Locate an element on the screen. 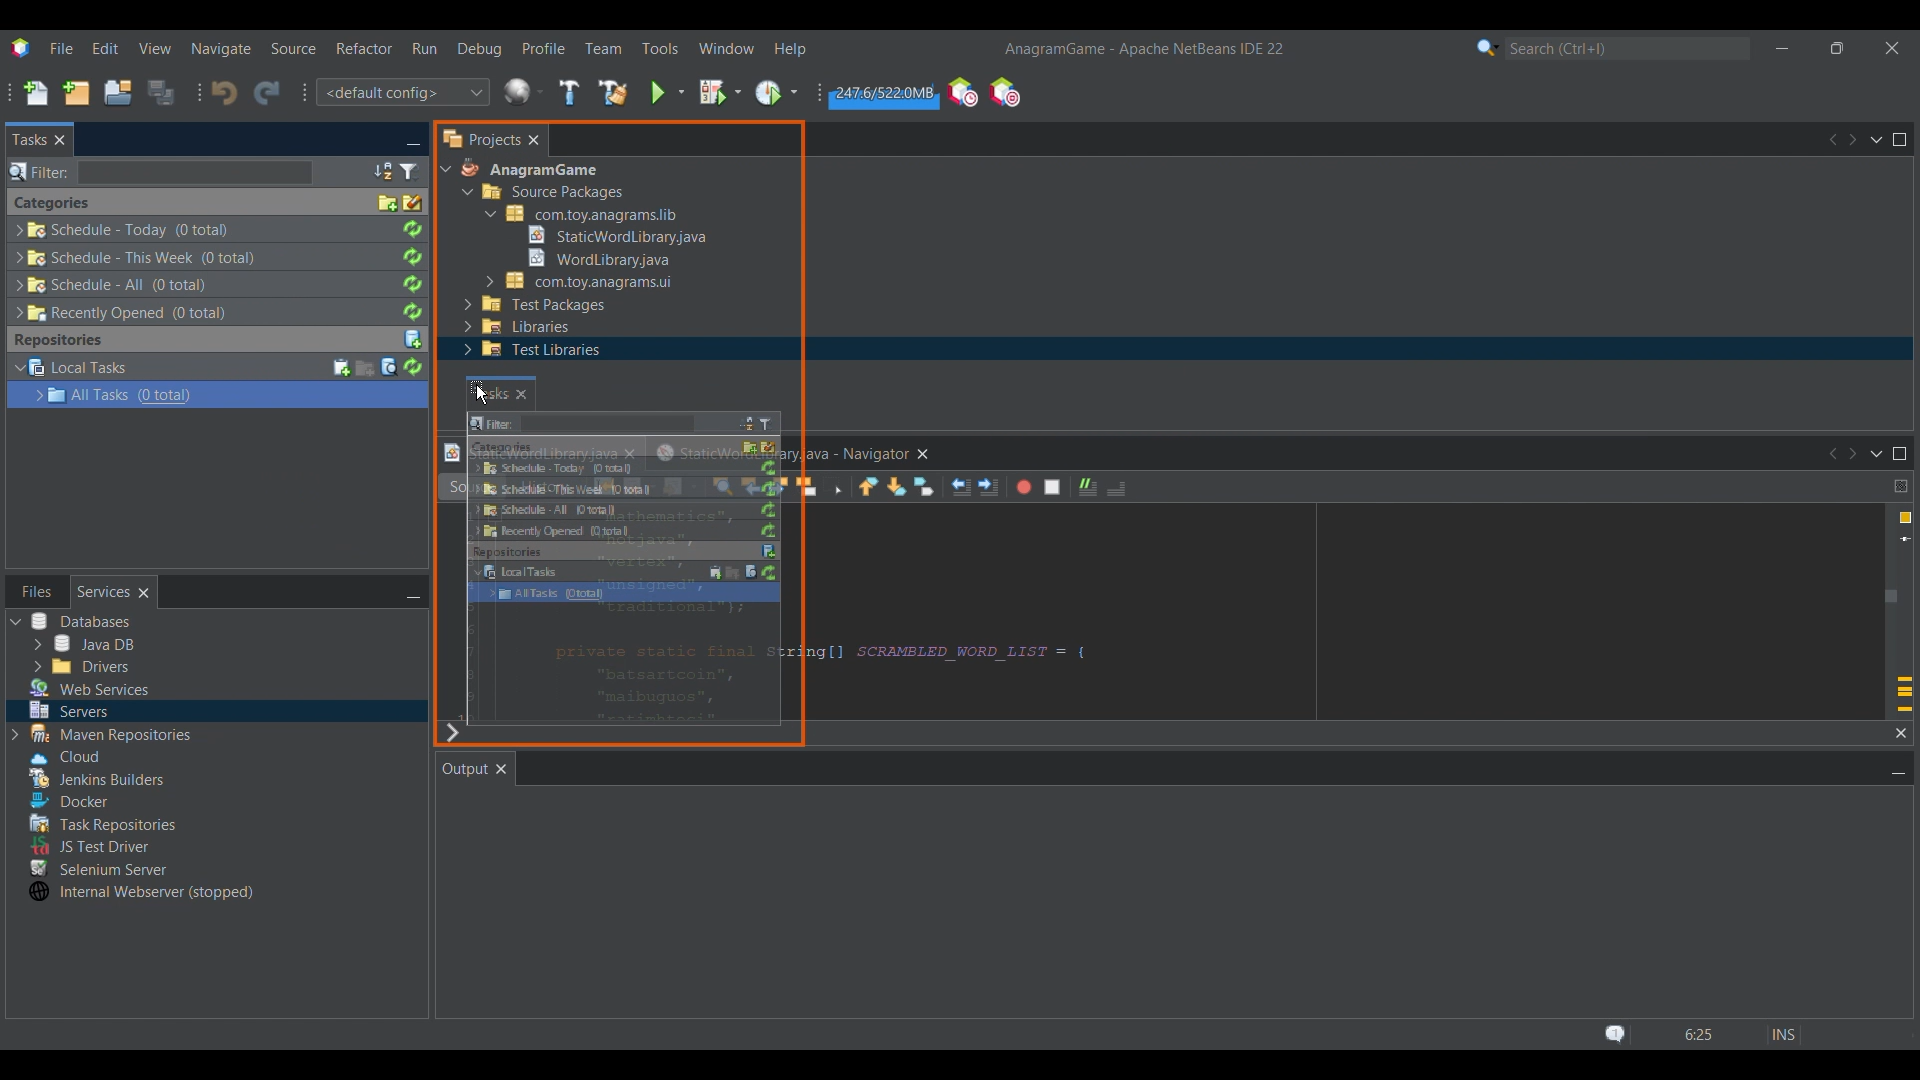  New file is located at coordinates (35, 93).